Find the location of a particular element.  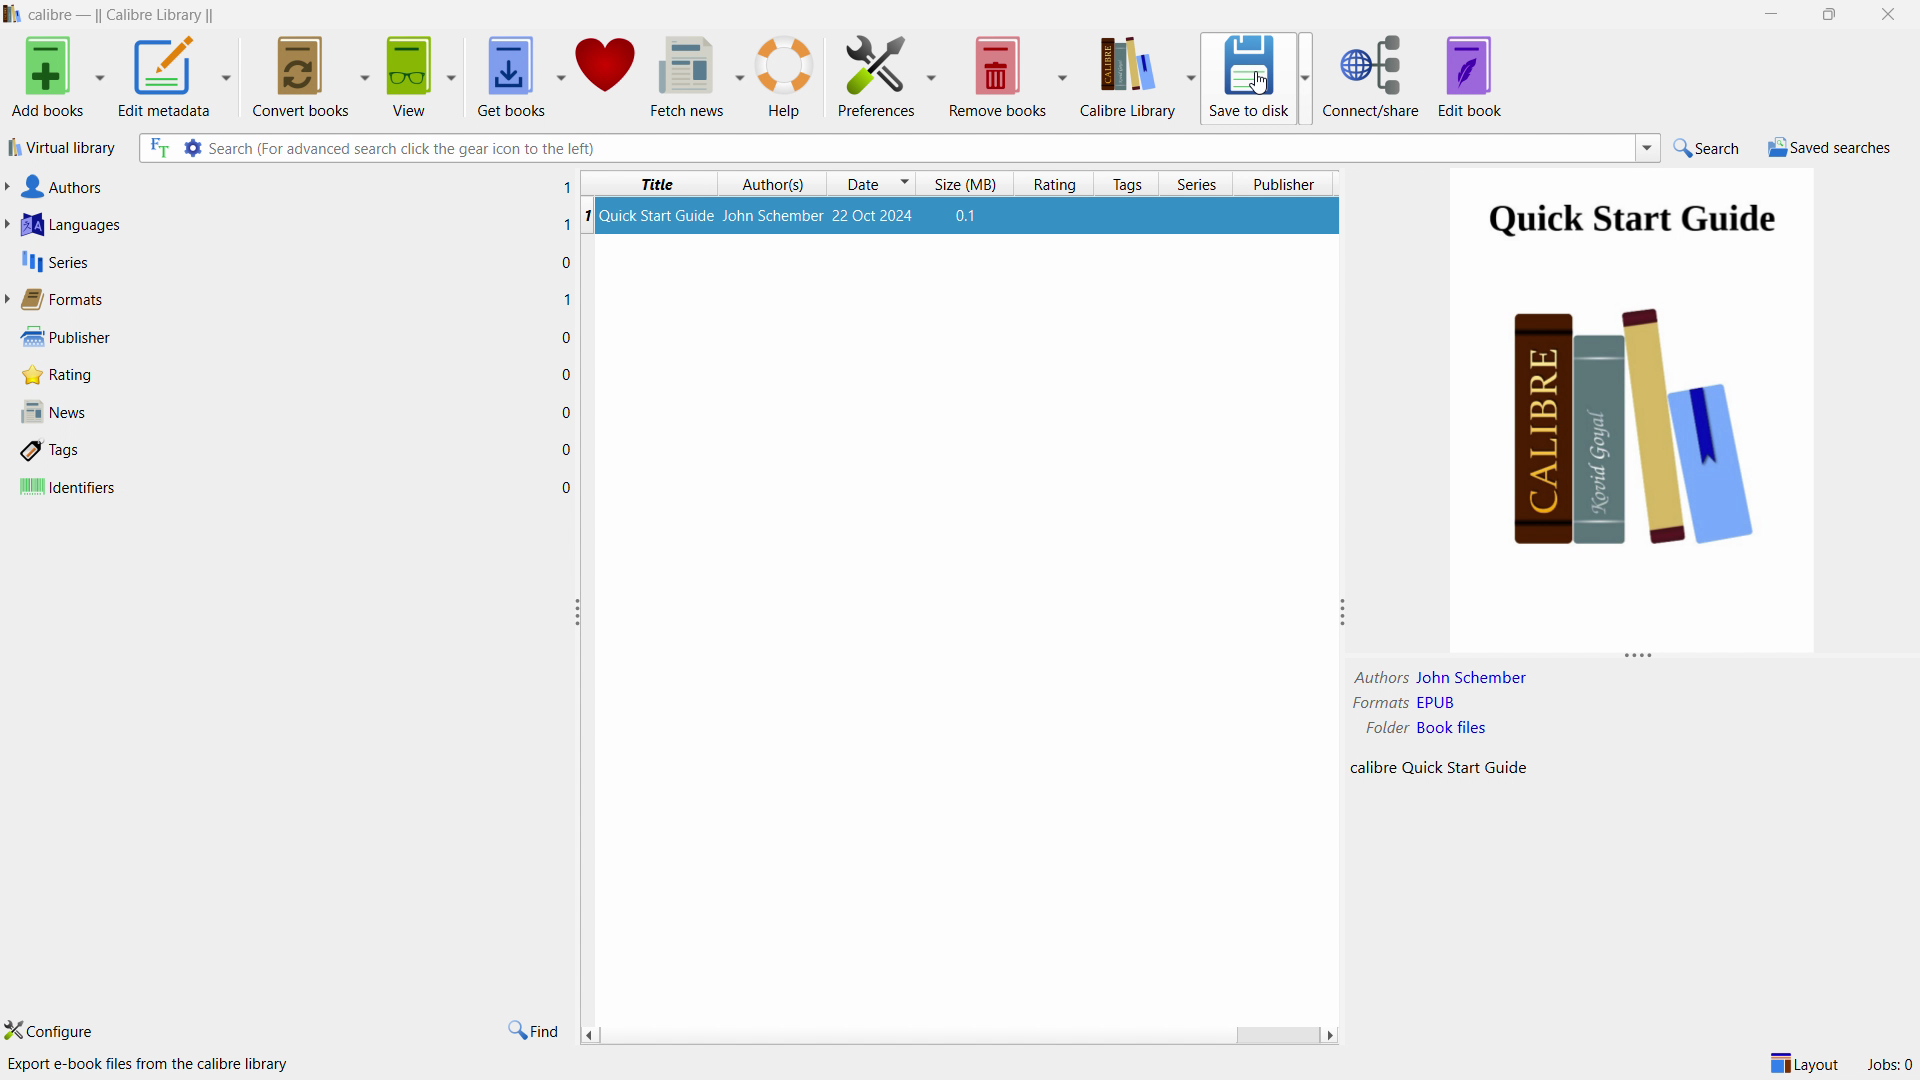

0 is located at coordinates (569, 488).